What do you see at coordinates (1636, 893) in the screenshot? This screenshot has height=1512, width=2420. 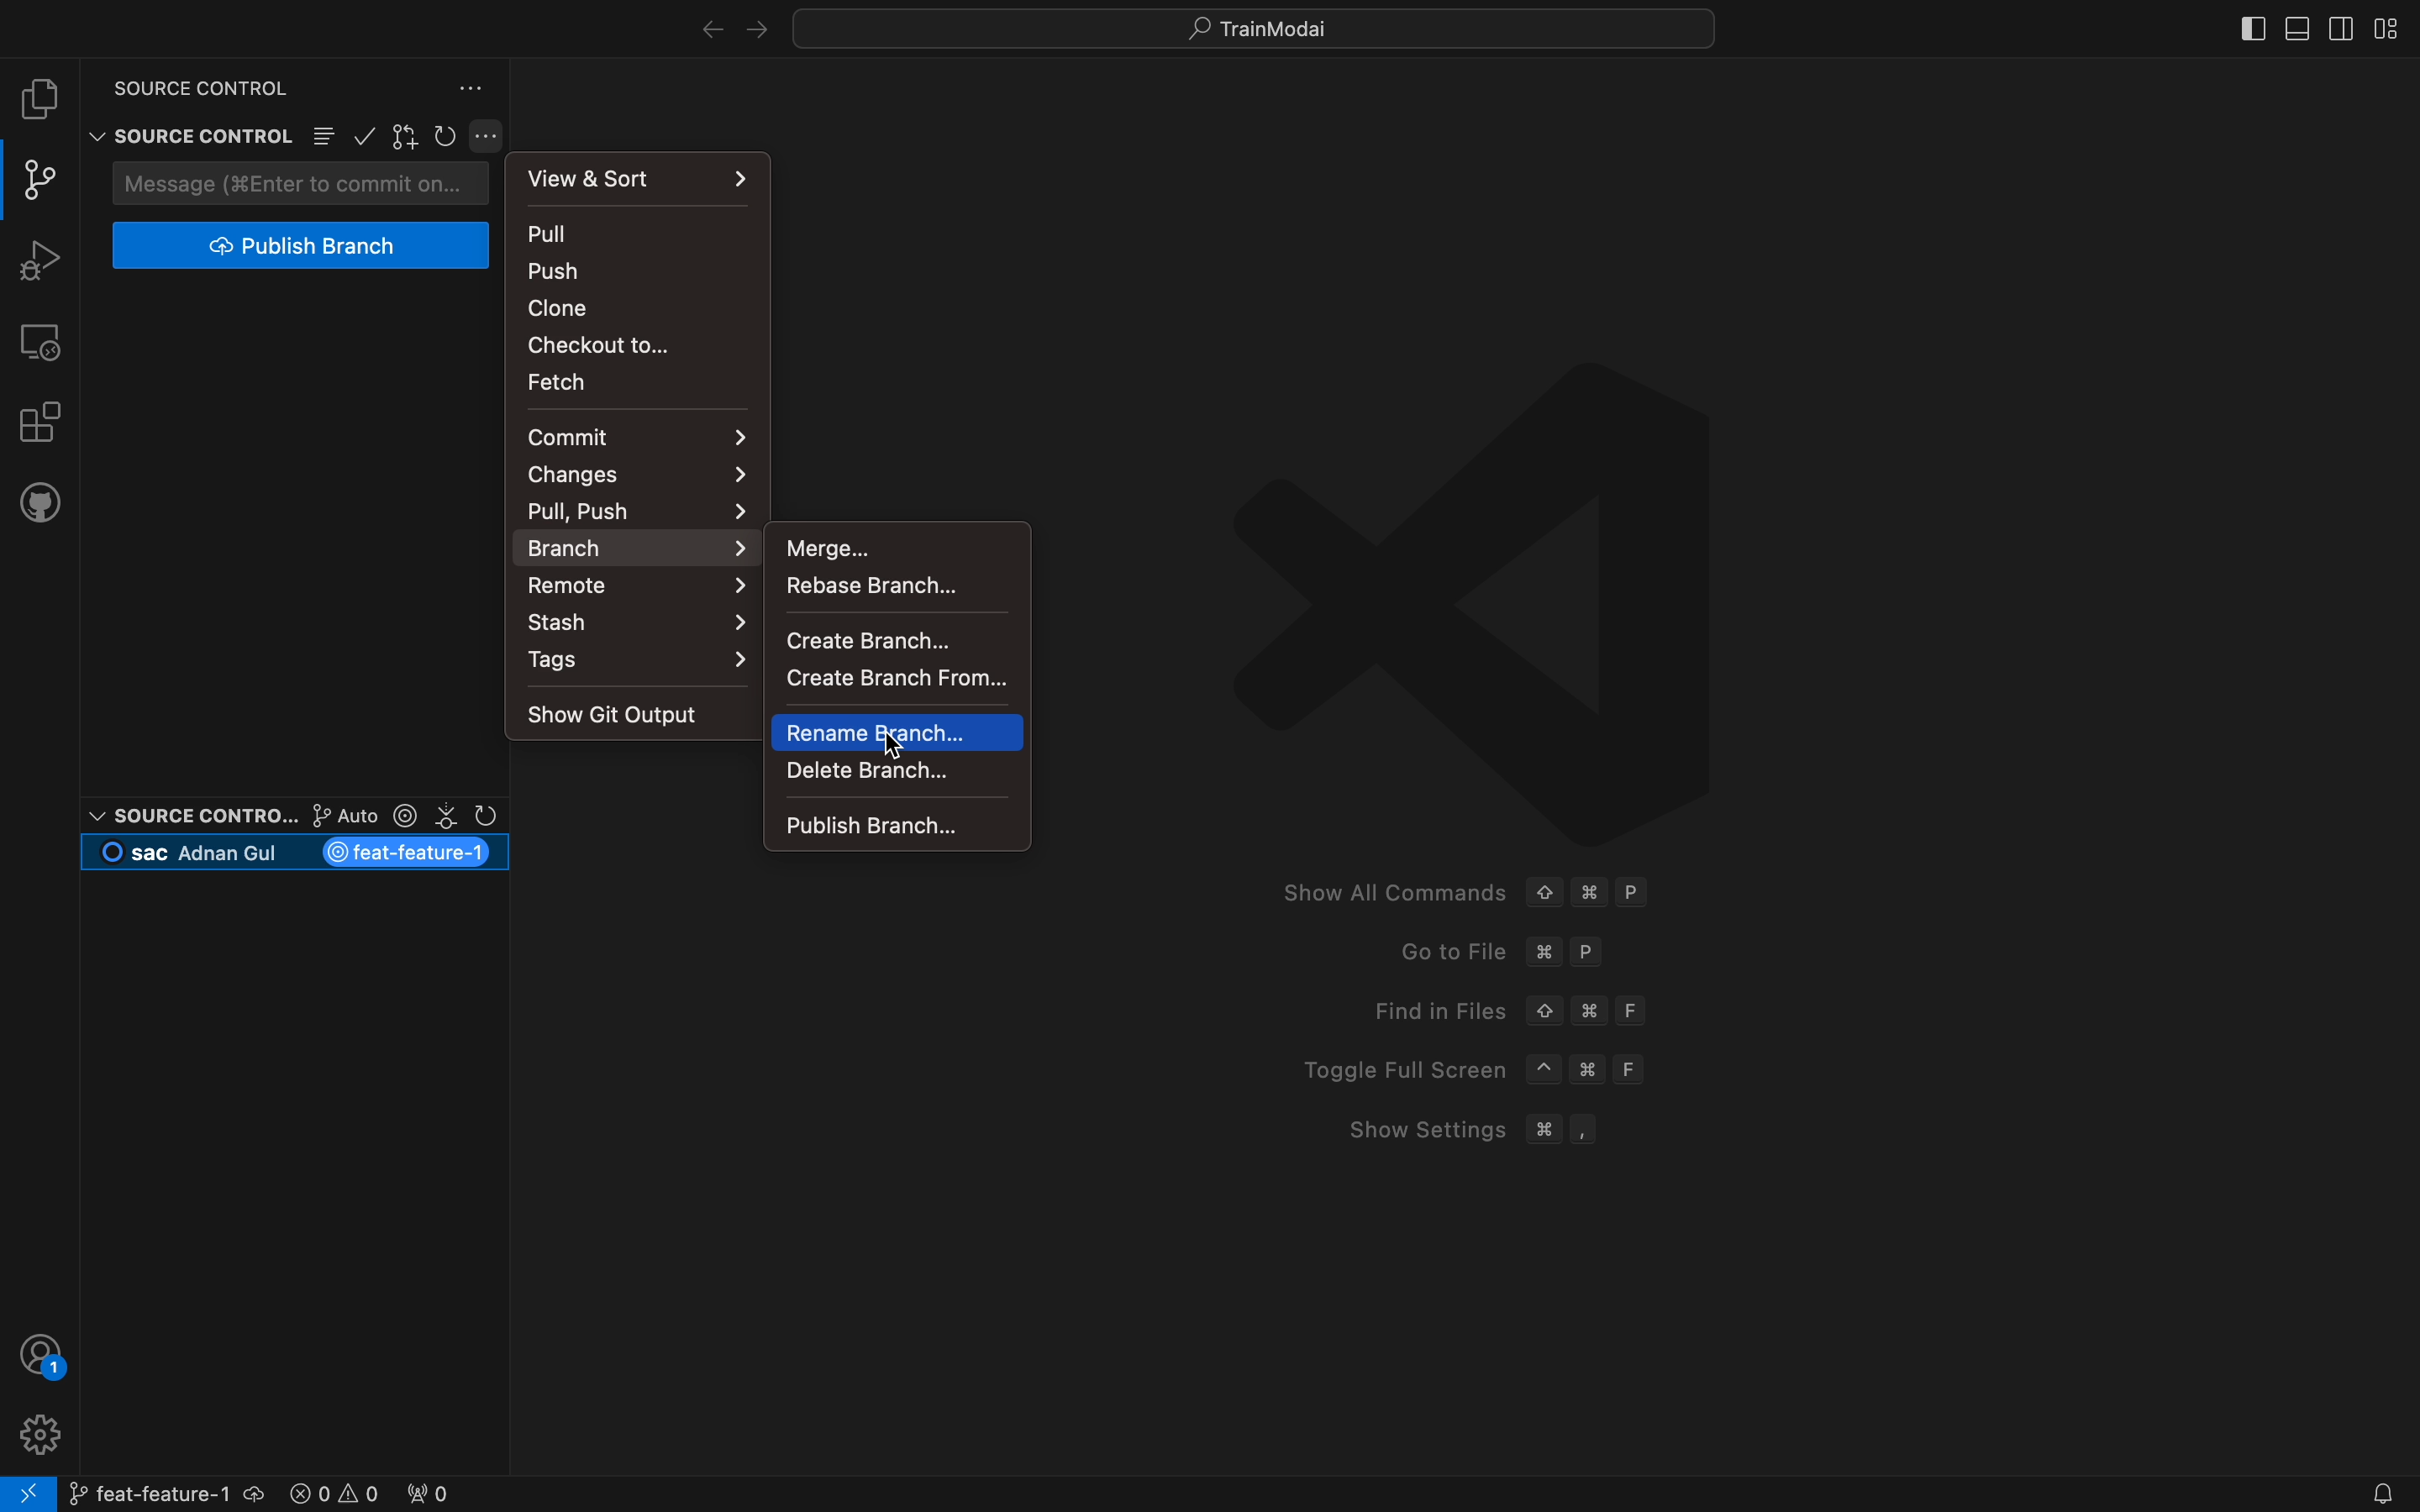 I see `P` at bounding box center [1636, 893].